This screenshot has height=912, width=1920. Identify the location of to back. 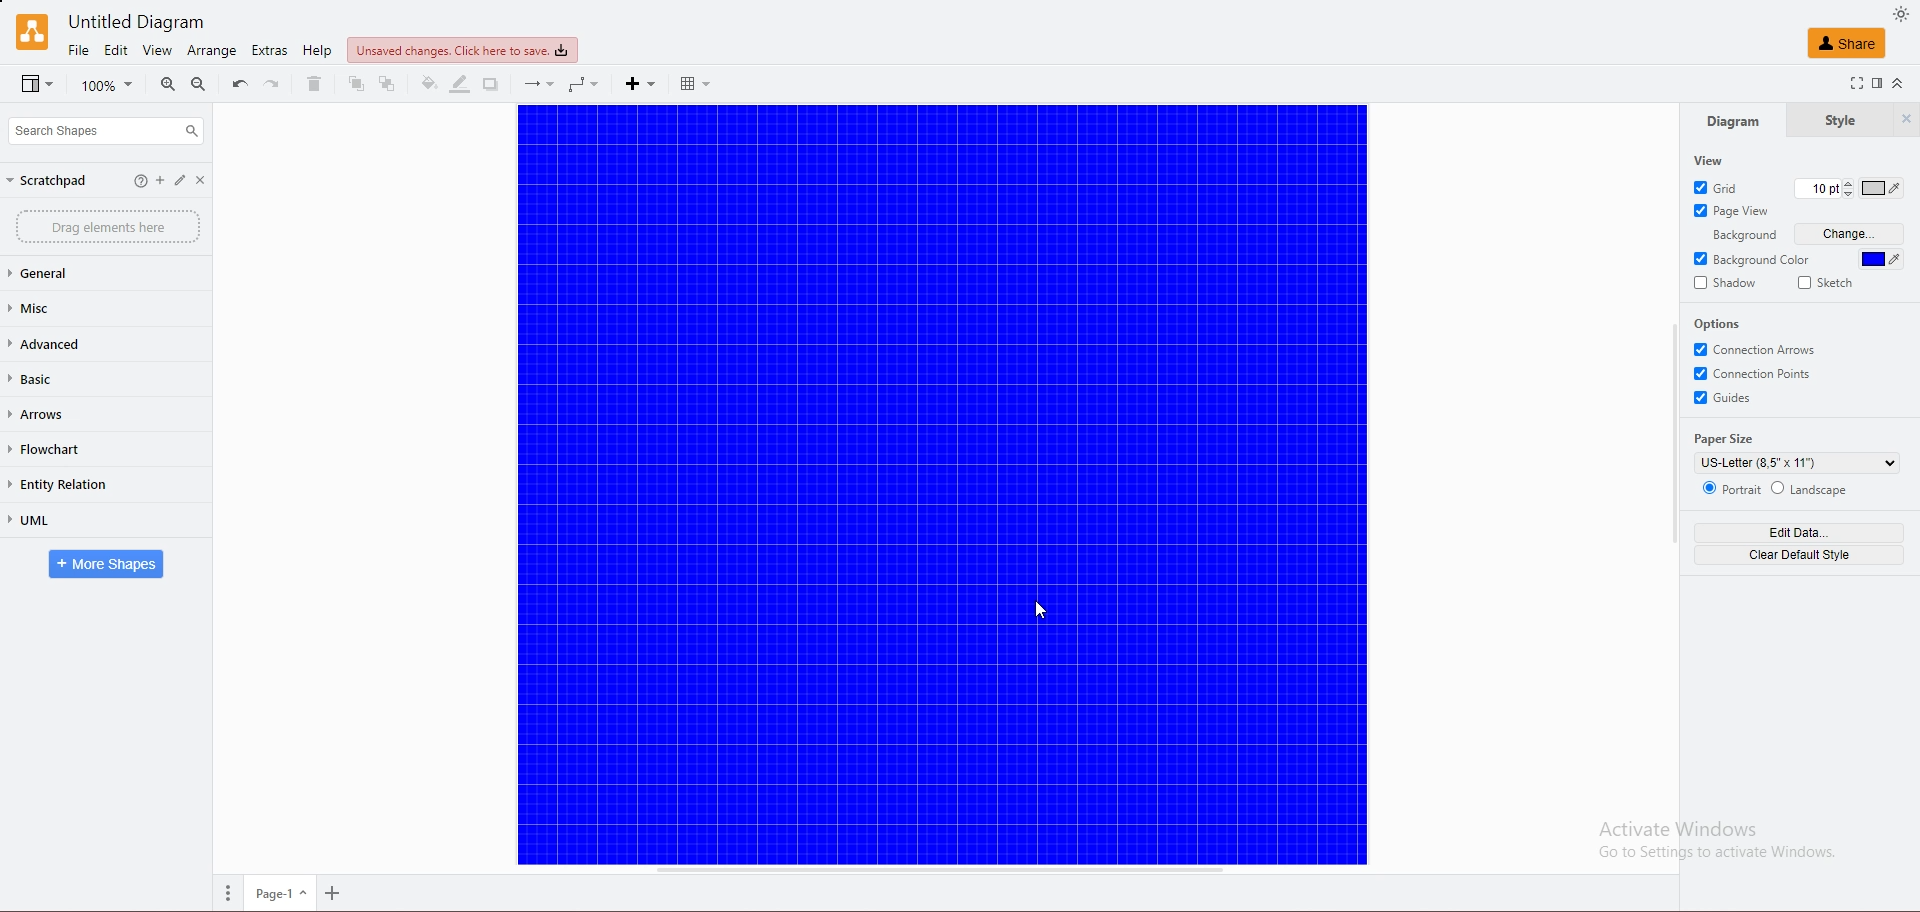
(390, 84).